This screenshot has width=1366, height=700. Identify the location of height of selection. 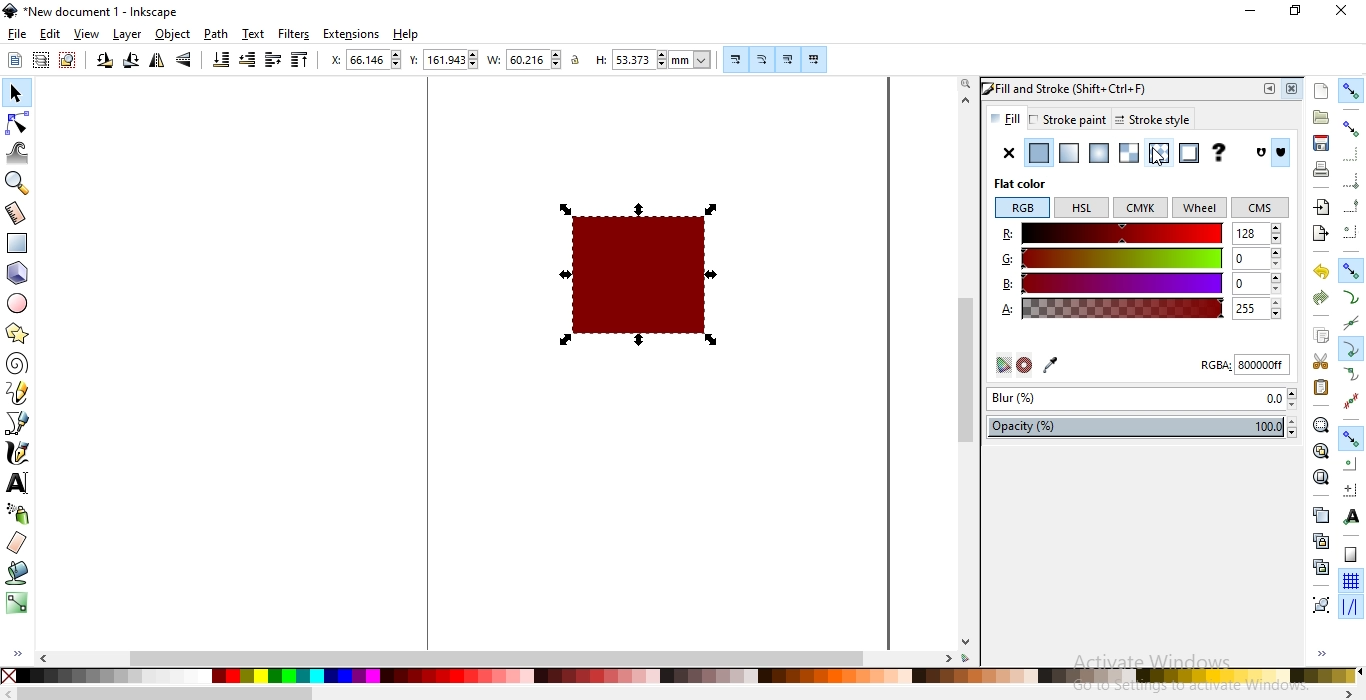
(598, 60).